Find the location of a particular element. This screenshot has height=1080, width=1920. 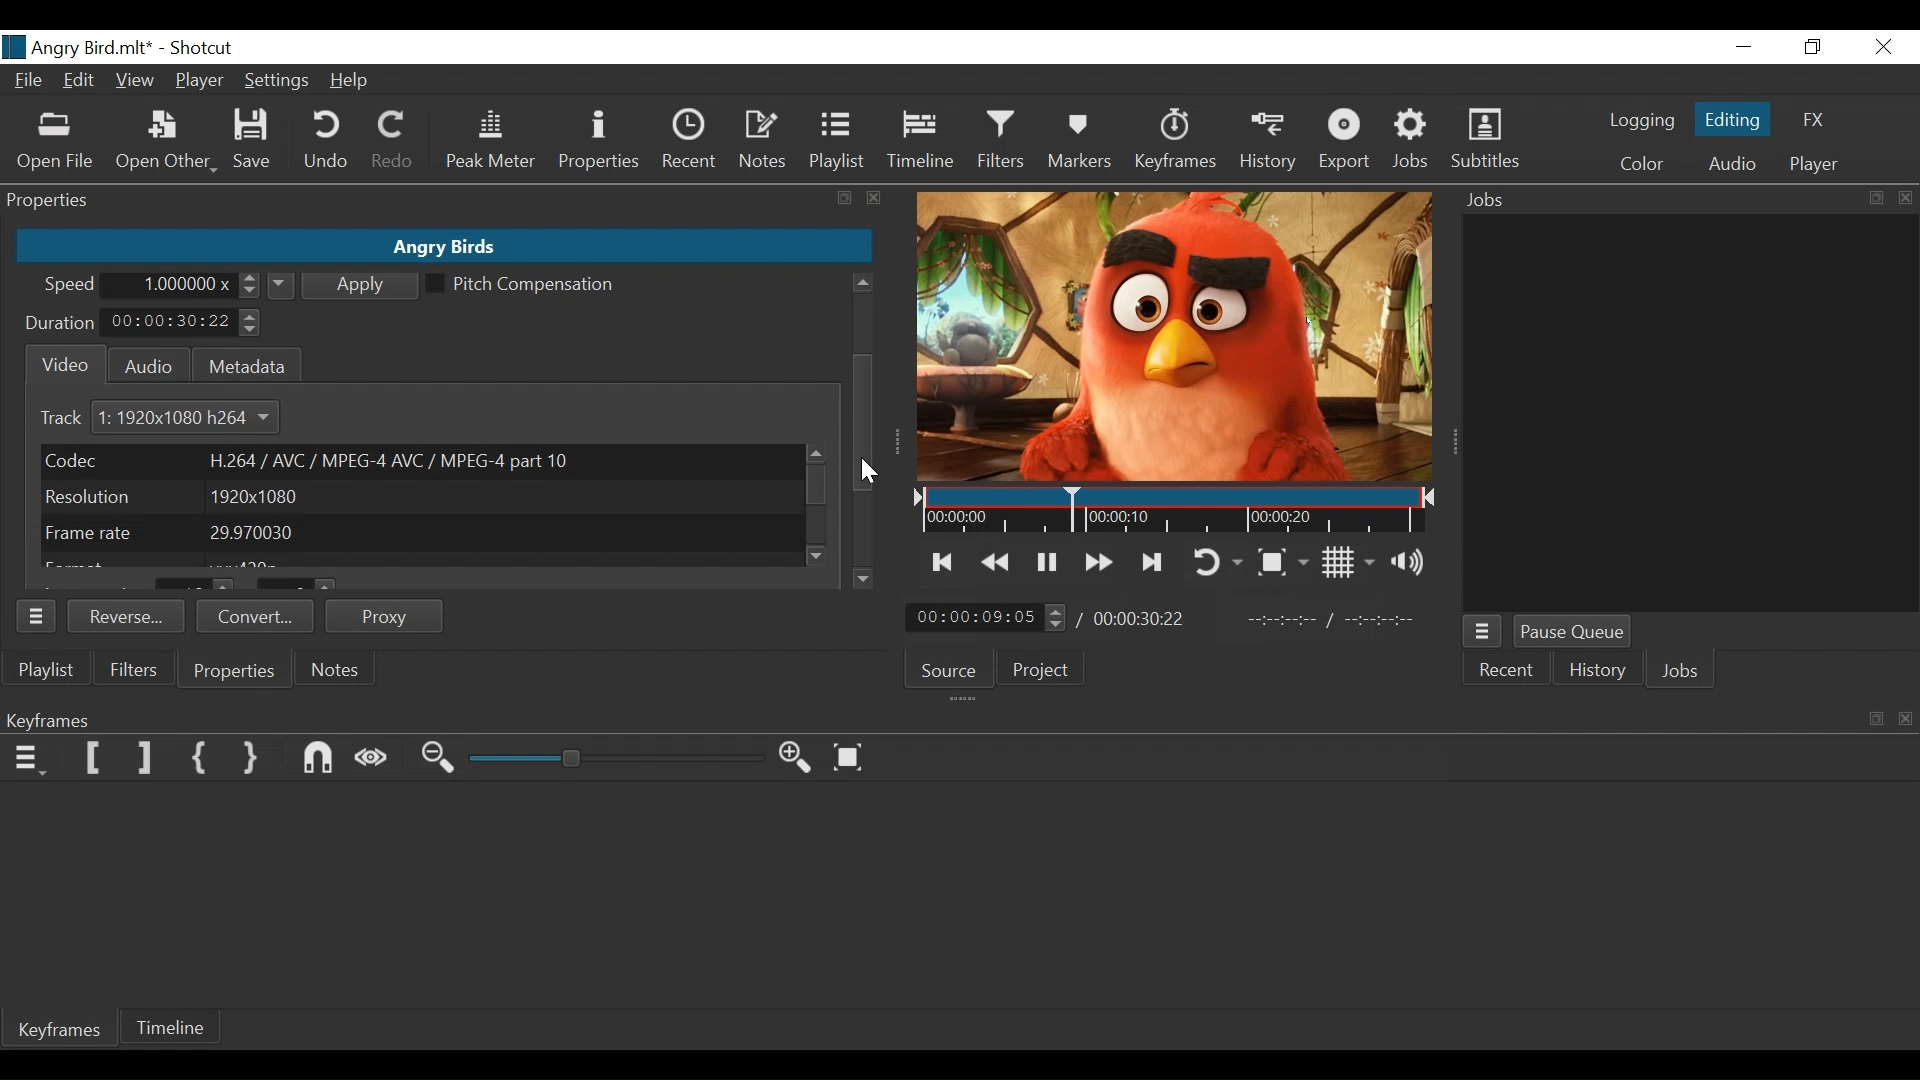

Metadata is located at coordinates (245, 363).